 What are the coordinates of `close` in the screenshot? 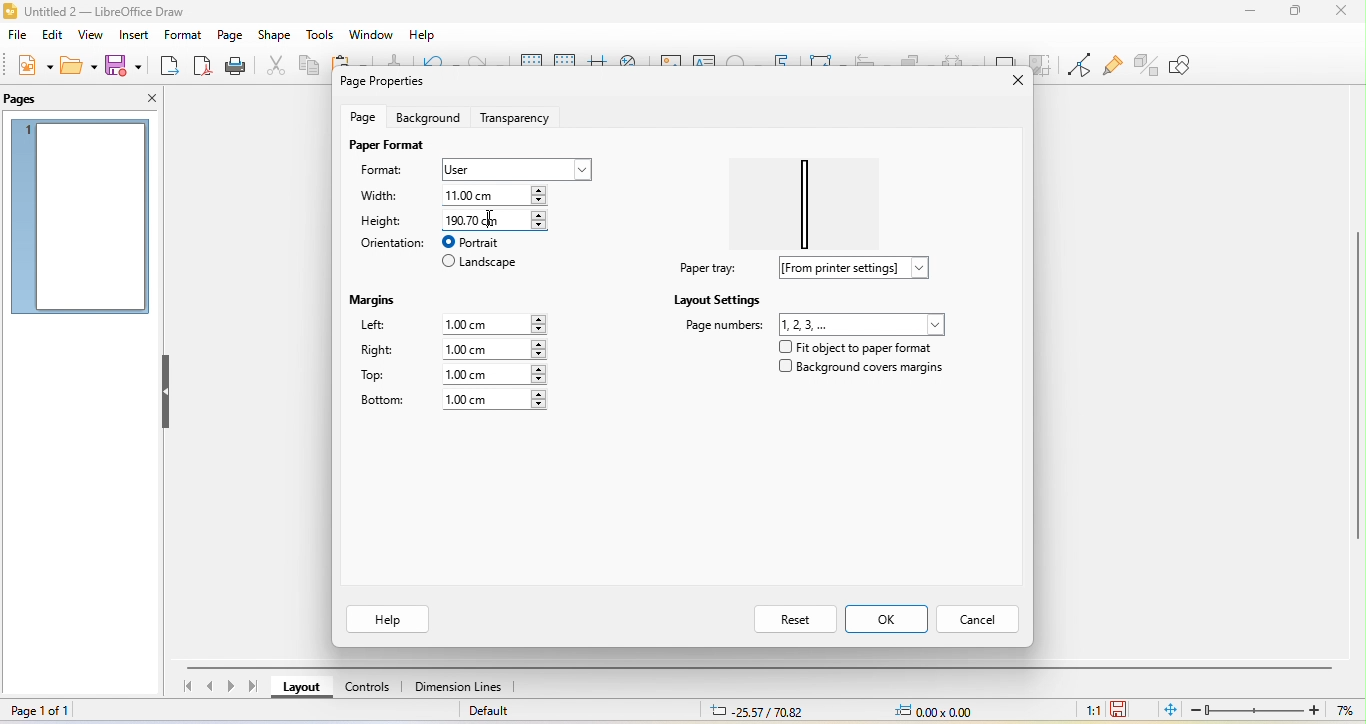 It's located at (144, 98).